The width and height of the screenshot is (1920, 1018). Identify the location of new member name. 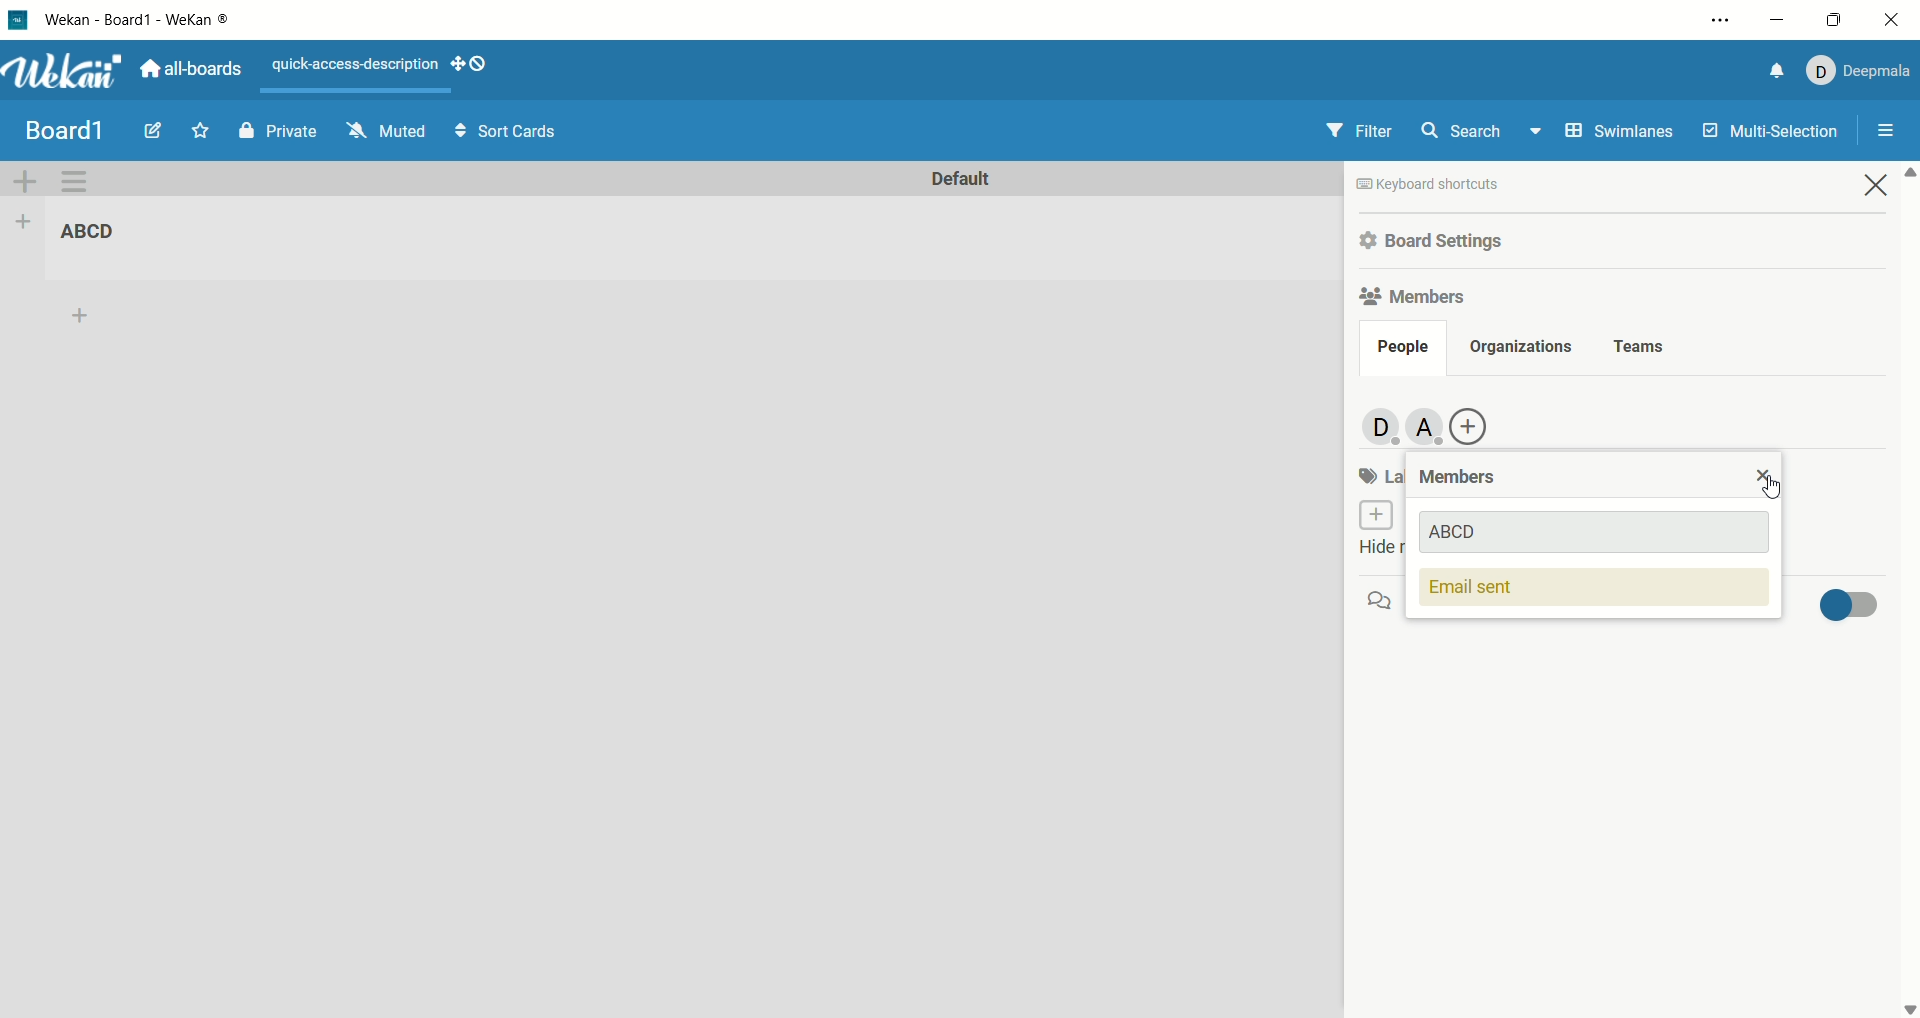
(1600, 533).